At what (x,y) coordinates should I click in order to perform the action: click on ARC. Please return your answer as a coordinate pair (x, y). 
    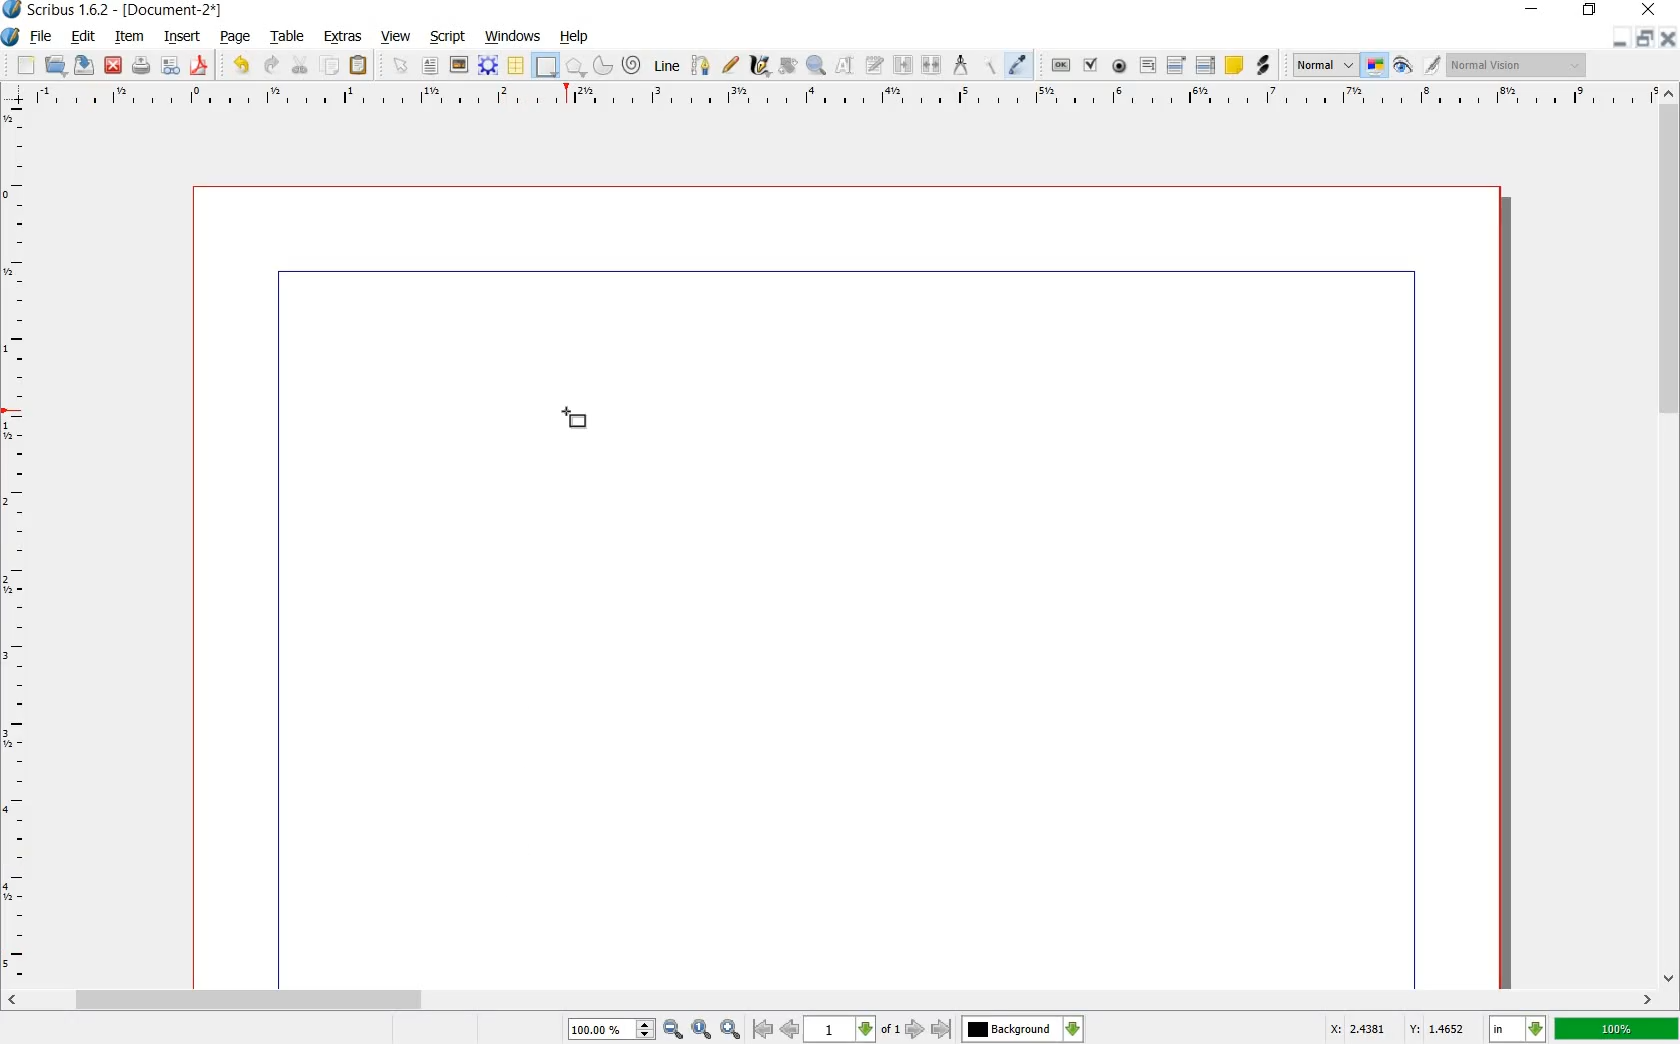
    Looking at the image, I should click on (603, 64).